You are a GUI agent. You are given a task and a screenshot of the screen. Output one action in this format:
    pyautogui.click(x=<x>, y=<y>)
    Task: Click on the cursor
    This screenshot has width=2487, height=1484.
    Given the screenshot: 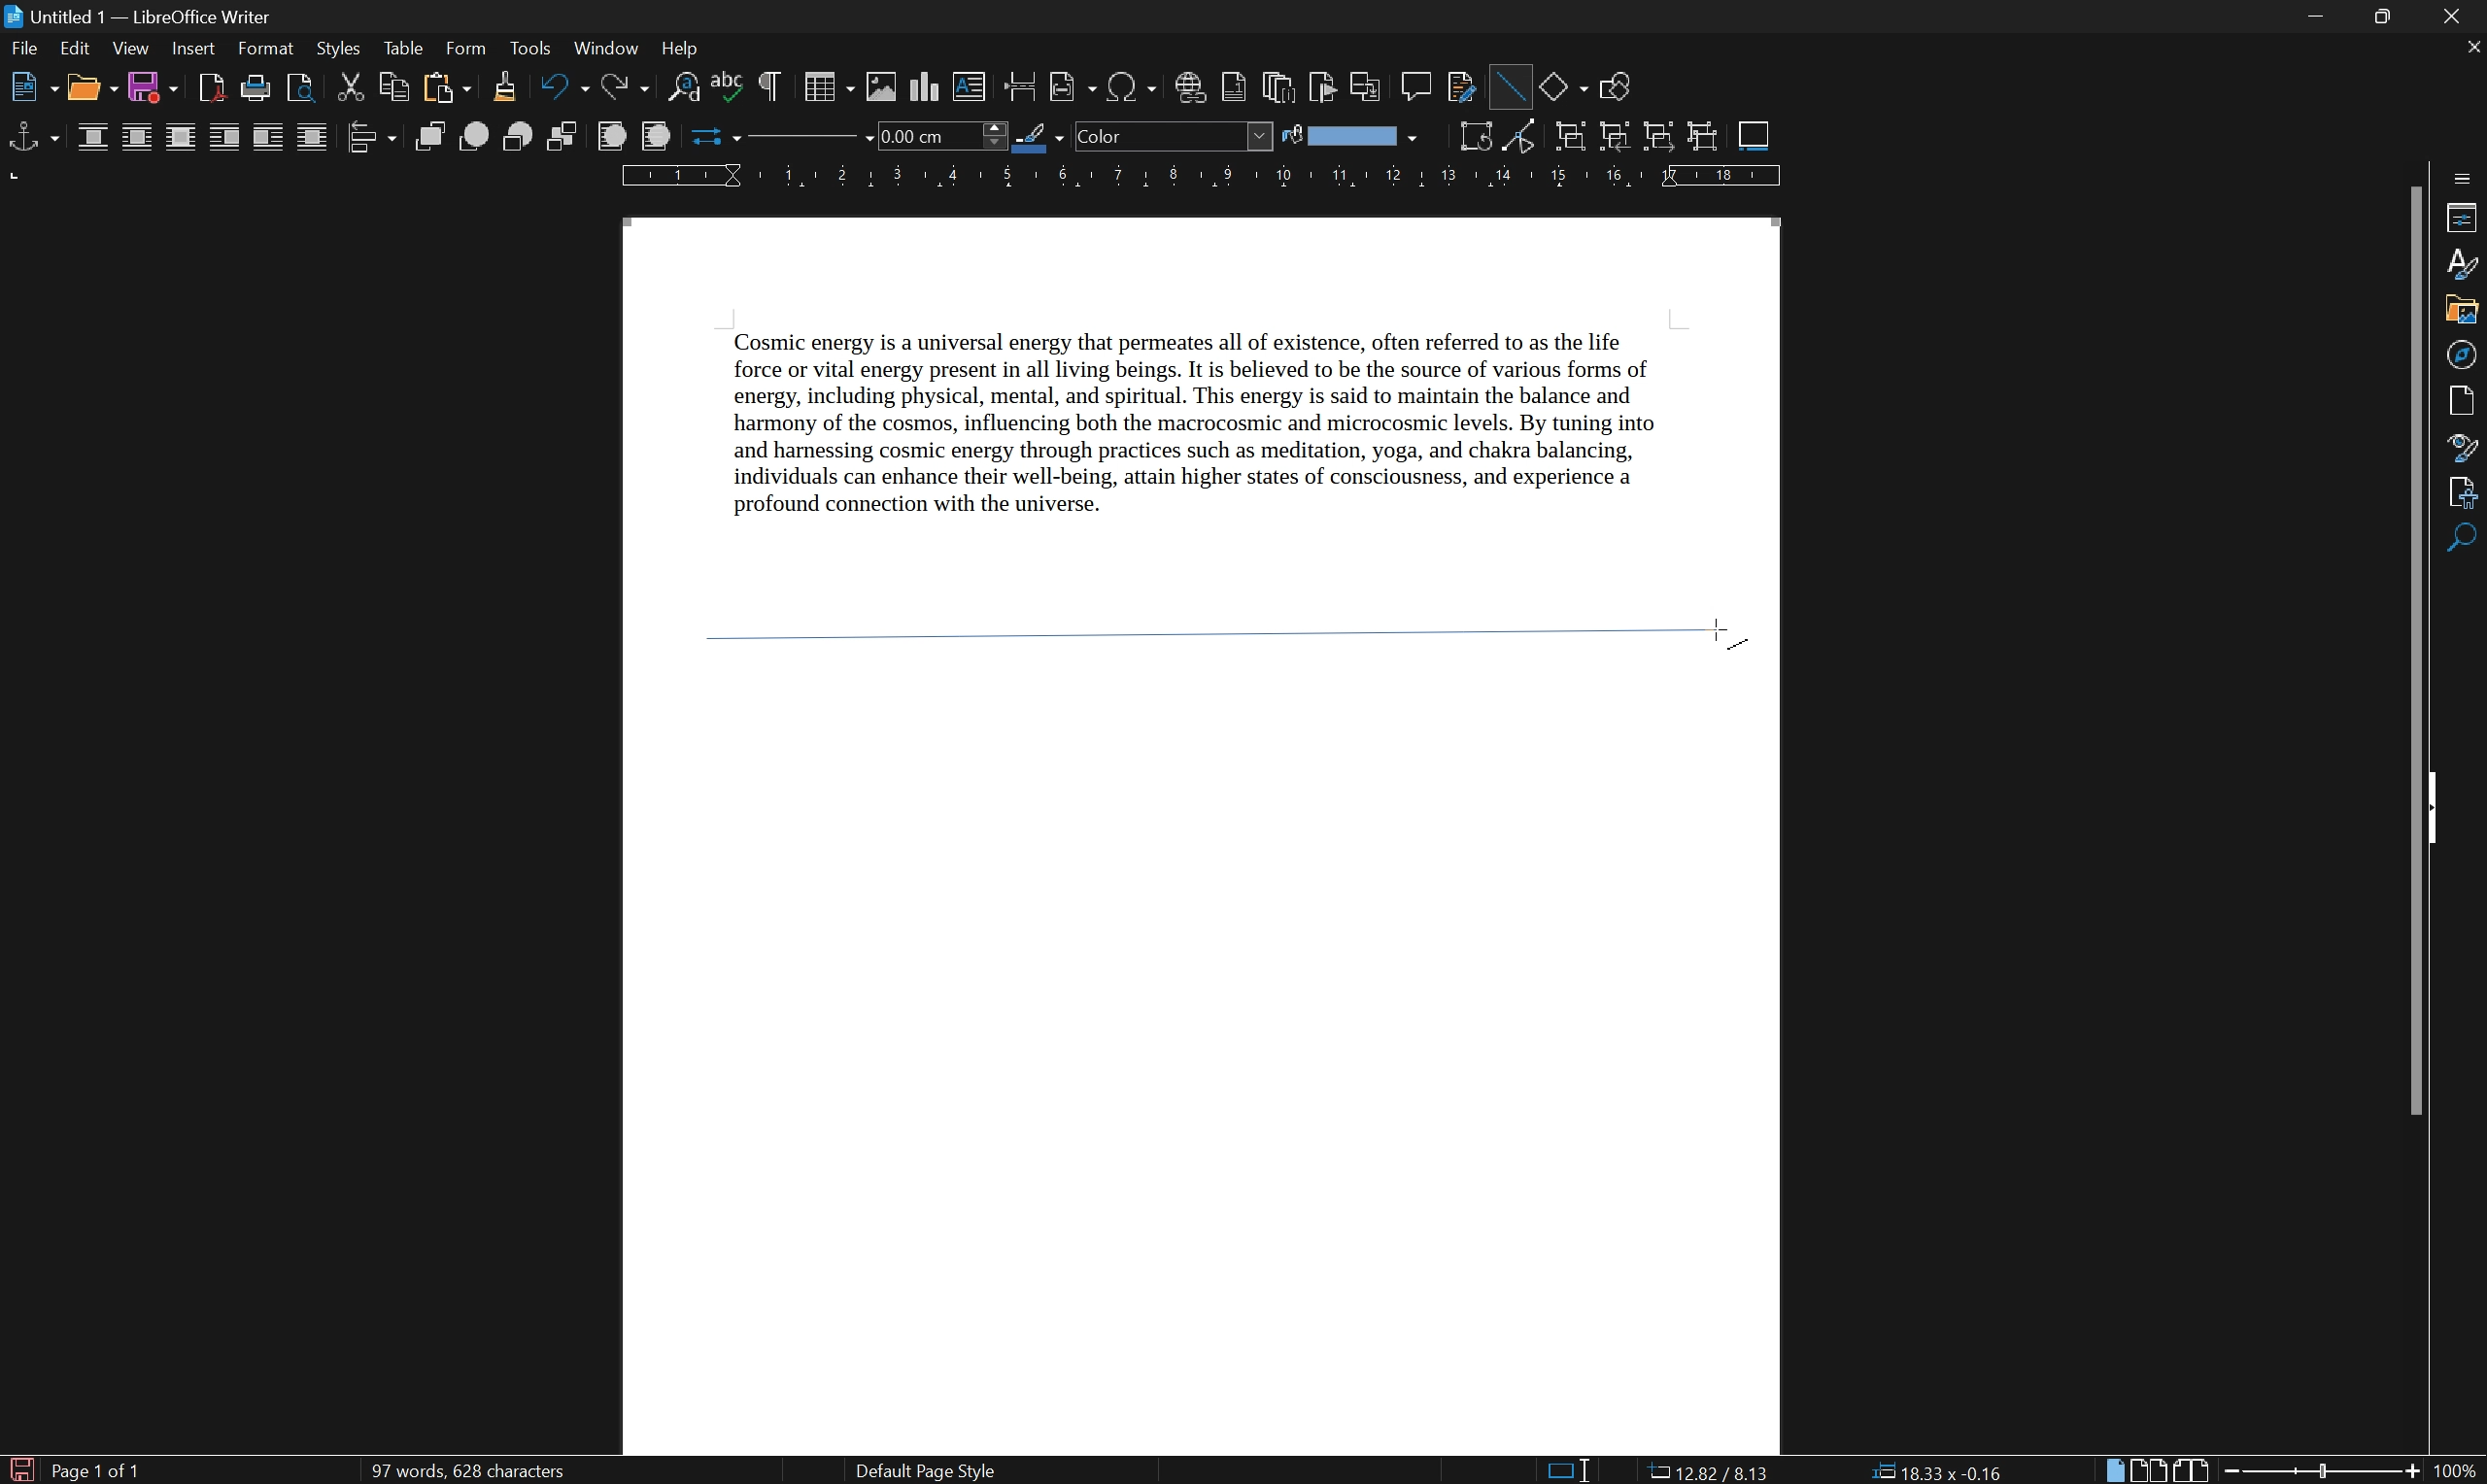 What is the action you would take?
    pyautogui.click(x=1721, y=630)
    